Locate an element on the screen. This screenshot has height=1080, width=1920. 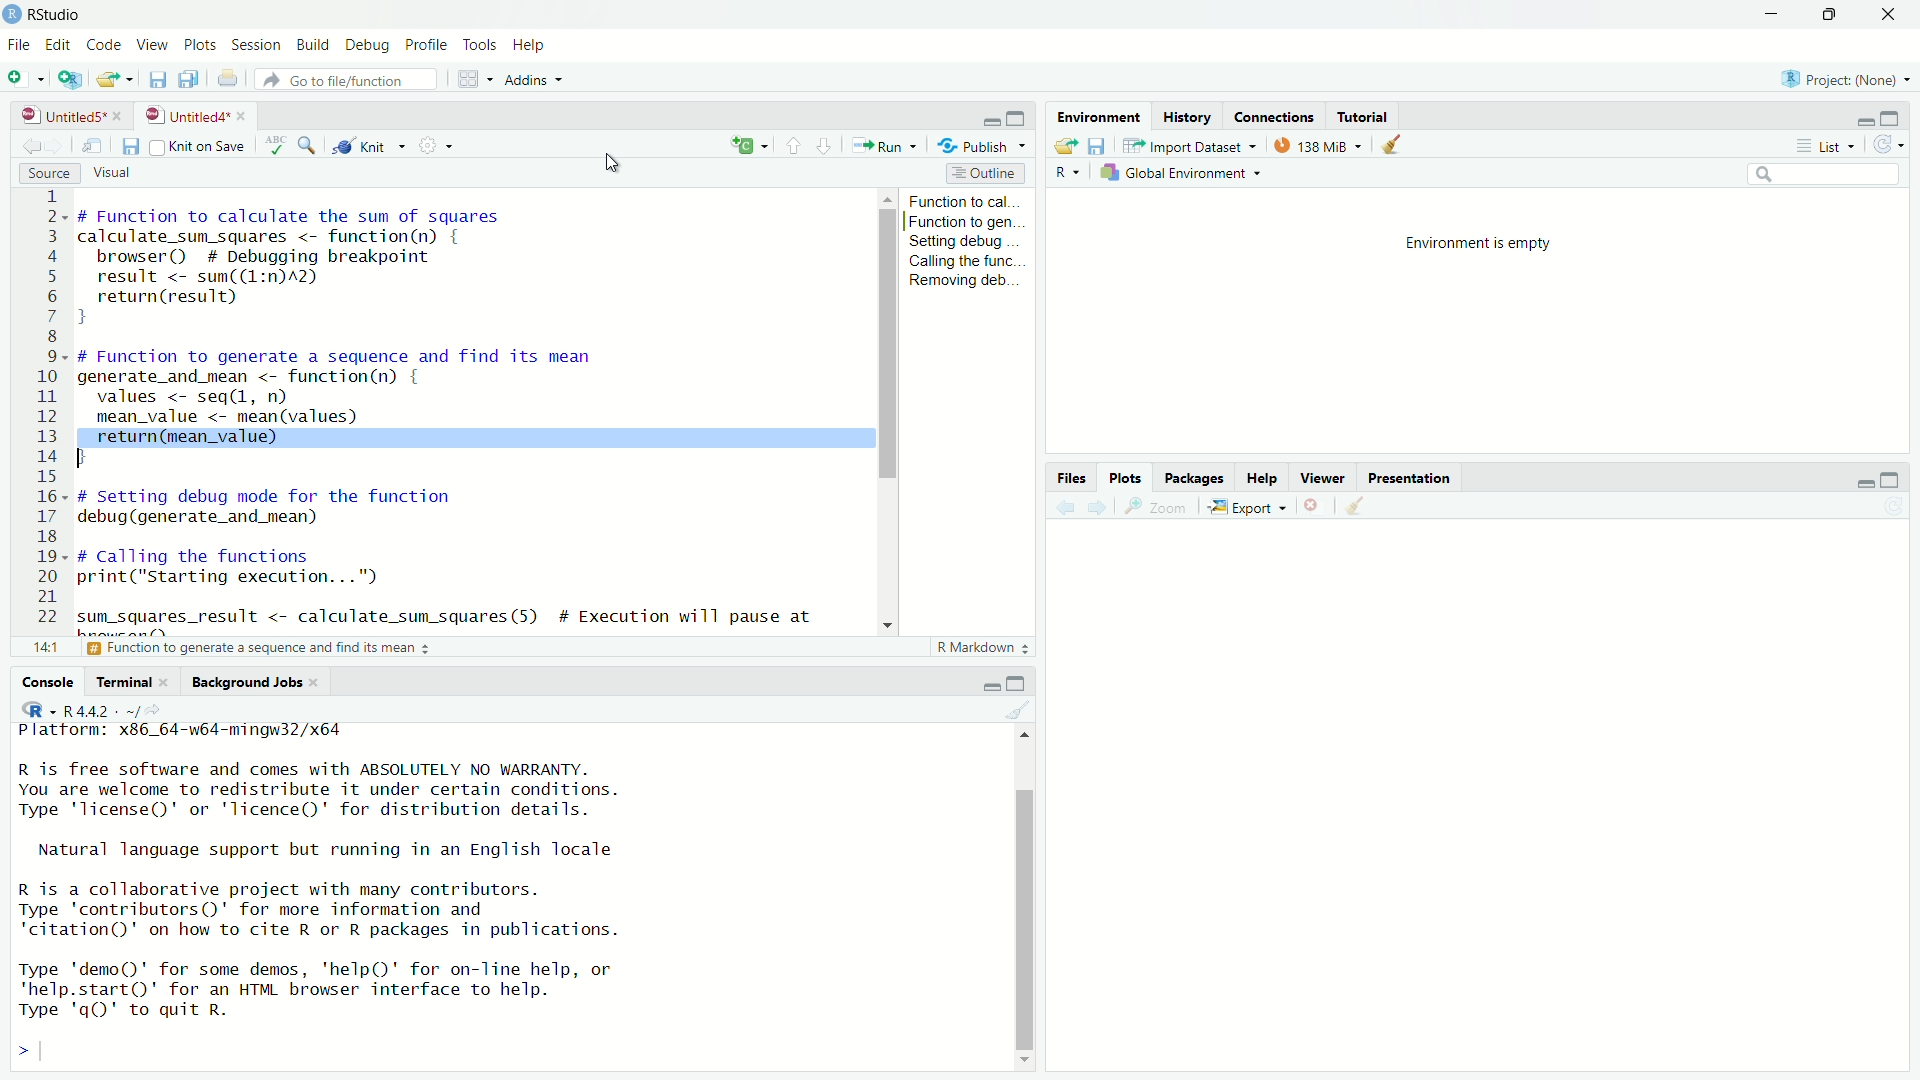
Removing deb... is located at coordinates (968, 284).